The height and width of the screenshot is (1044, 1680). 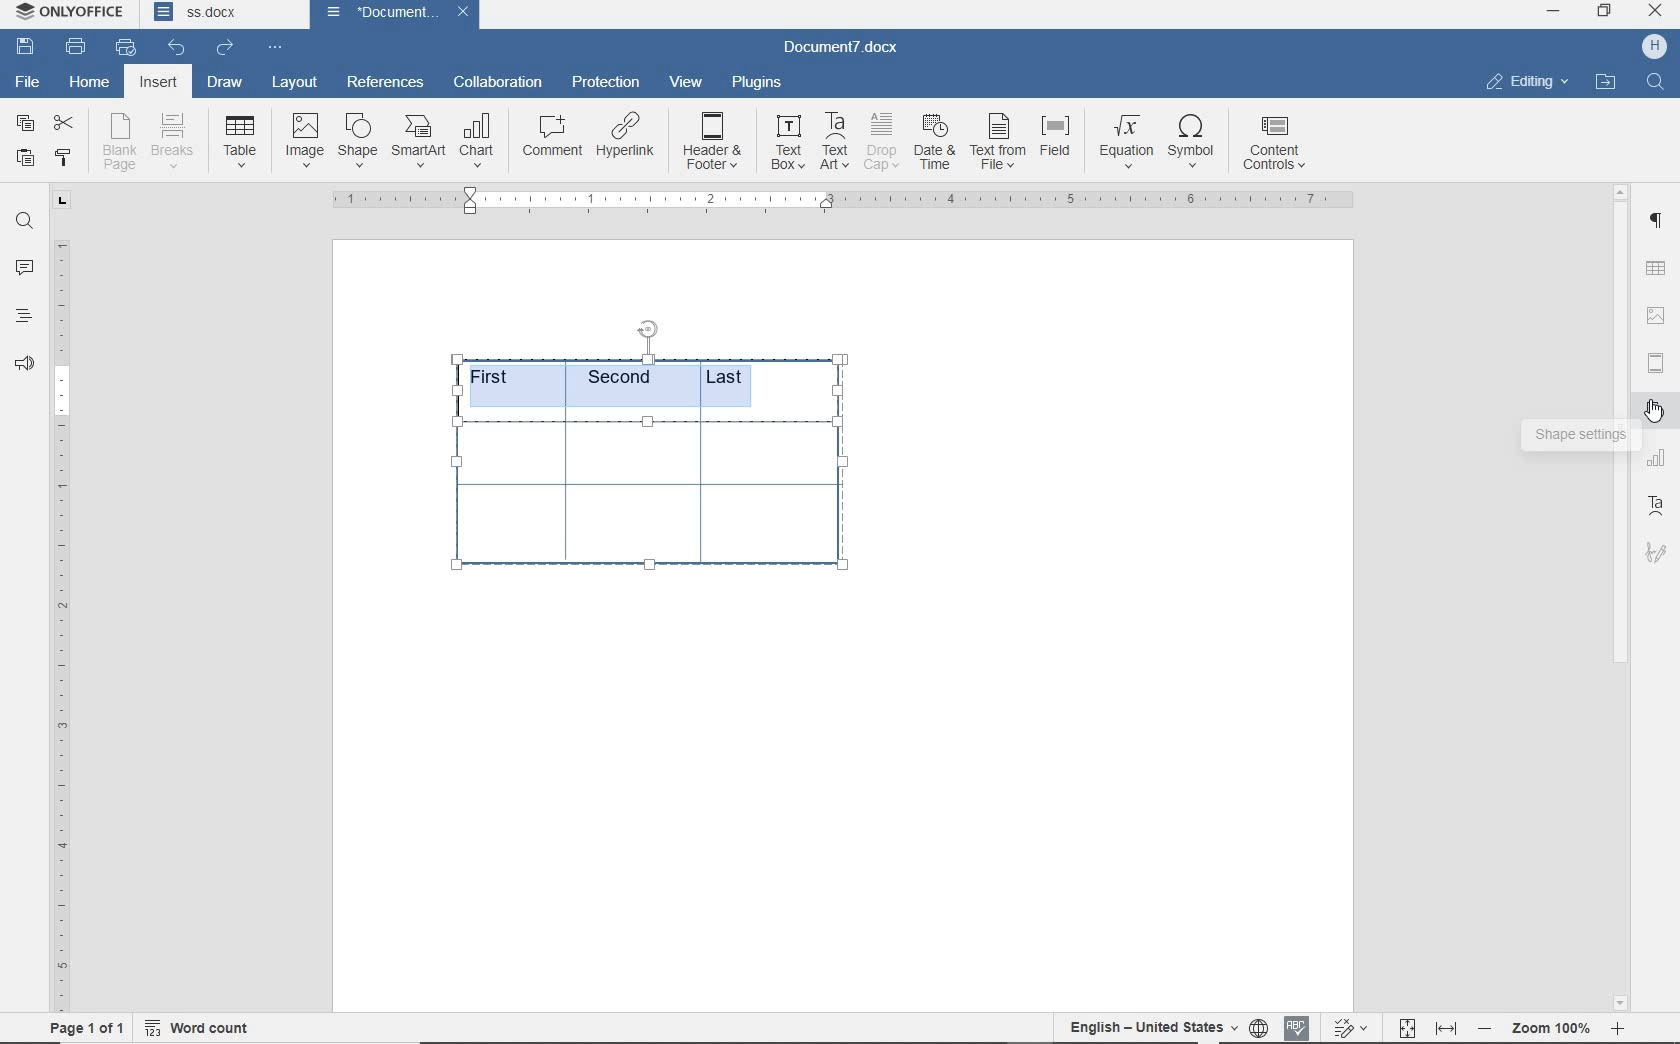 I want to click on word count, so click(x=200, y=1024).